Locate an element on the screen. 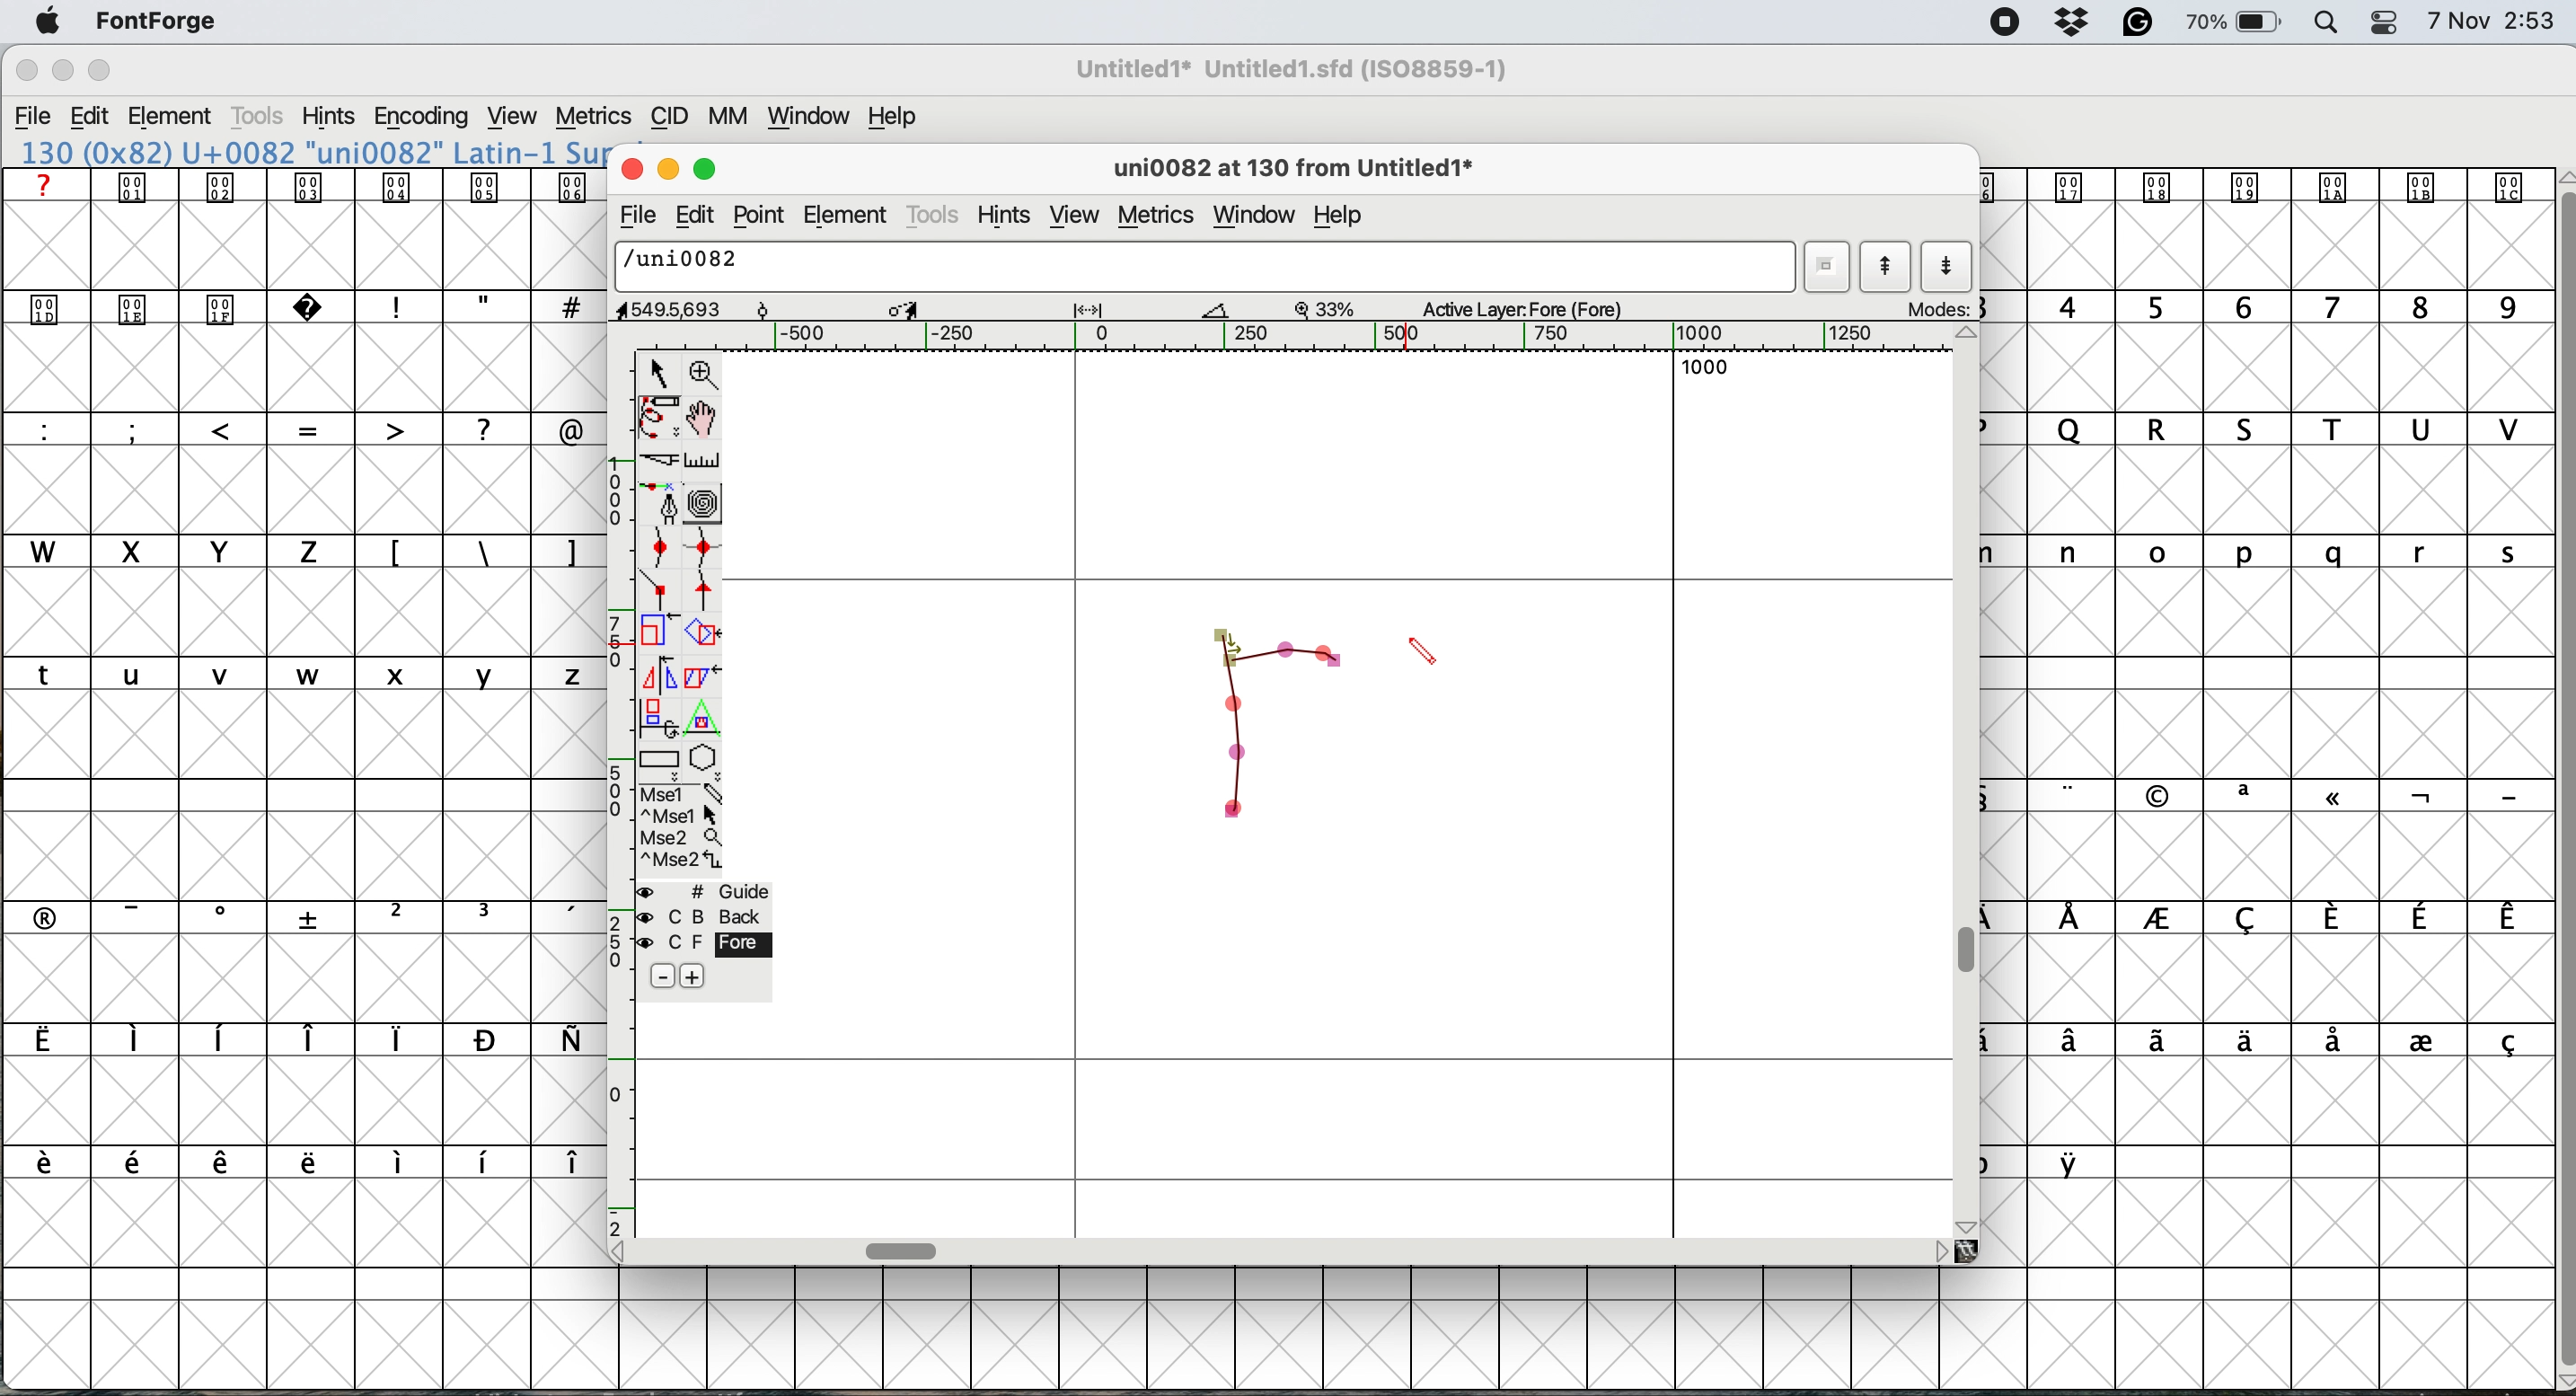 The width and height of the screenshot is (2576, 1396). battery is located at coordinates (2237, 23).